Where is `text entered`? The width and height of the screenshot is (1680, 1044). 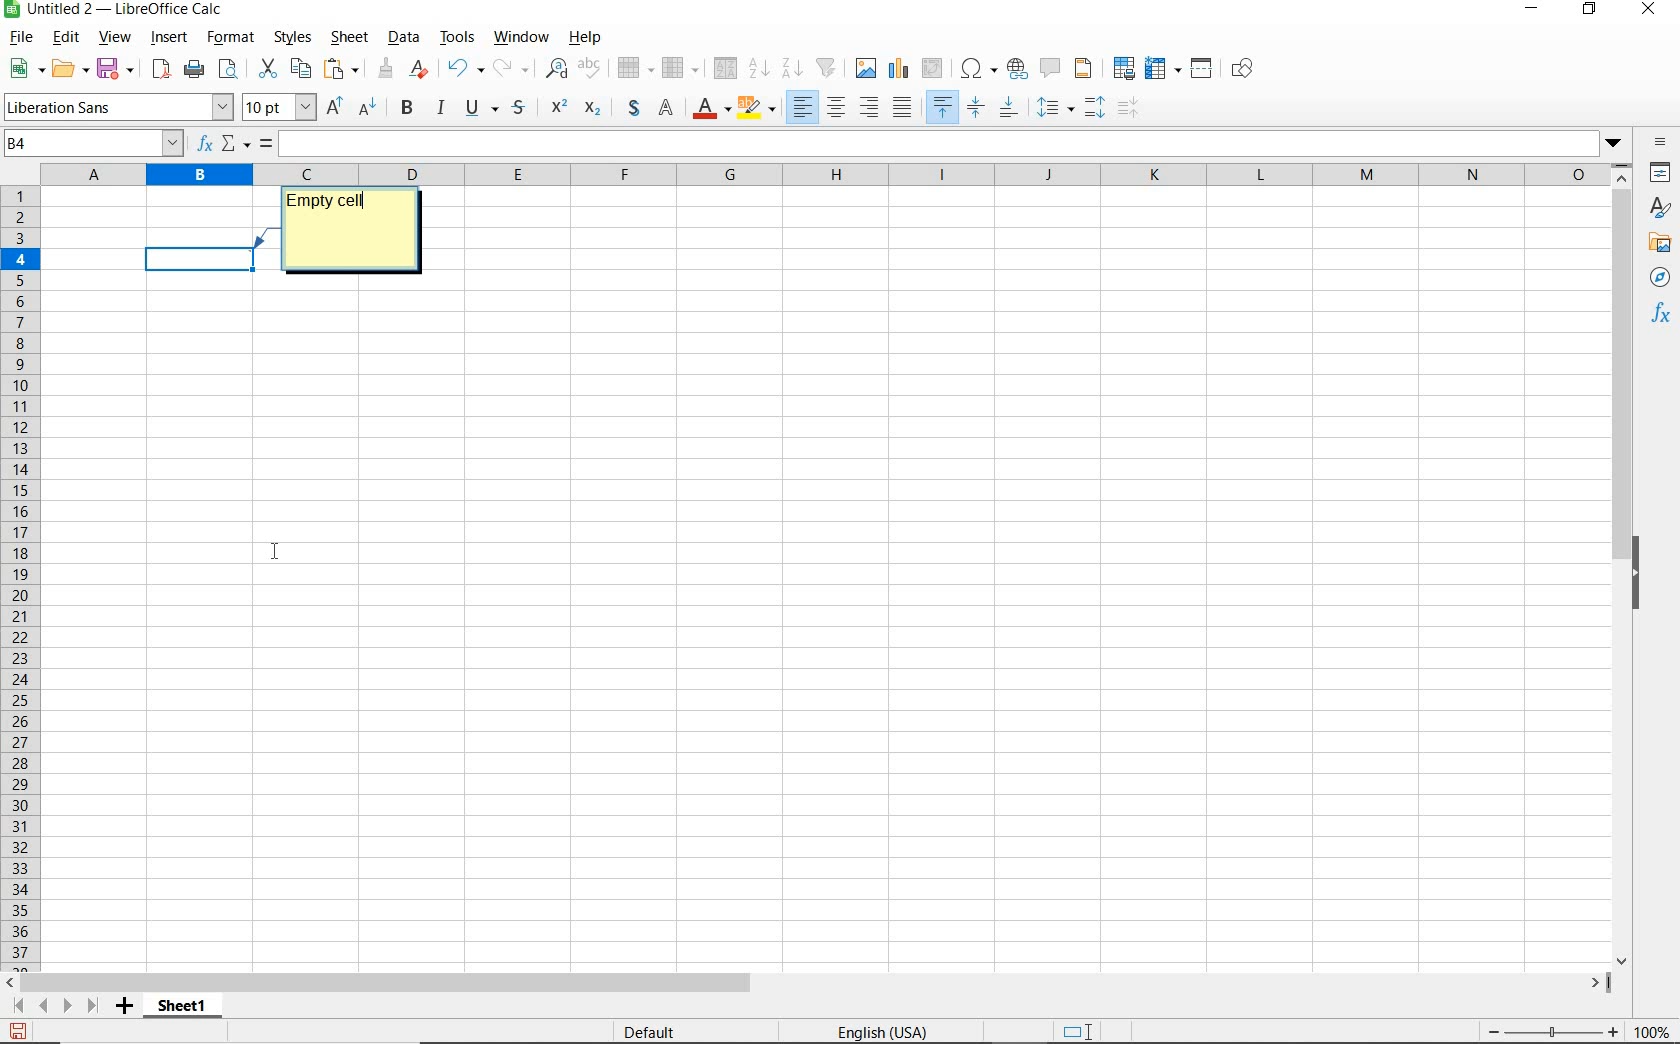
text entered is located at coordinates (350, 209).